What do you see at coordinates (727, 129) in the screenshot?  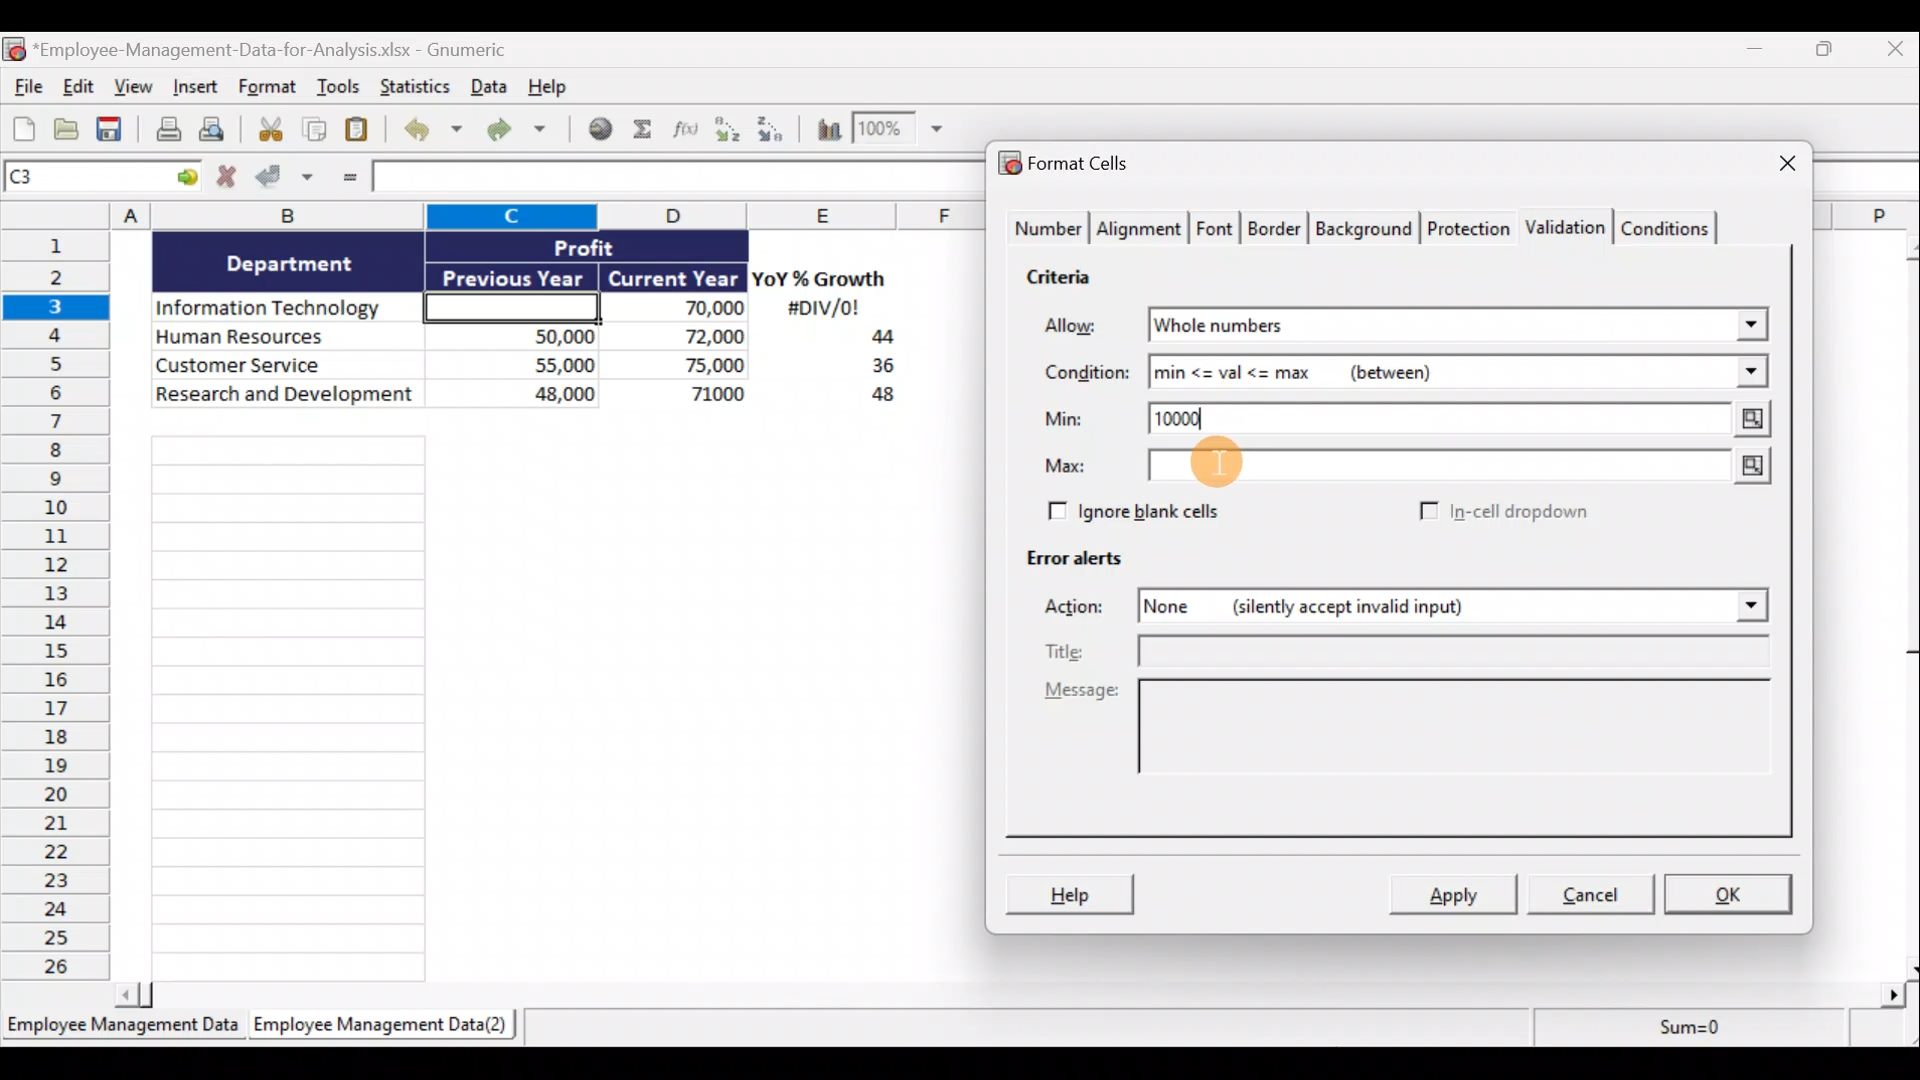 I see `Sort ascending` at bounding box center [727, 129].